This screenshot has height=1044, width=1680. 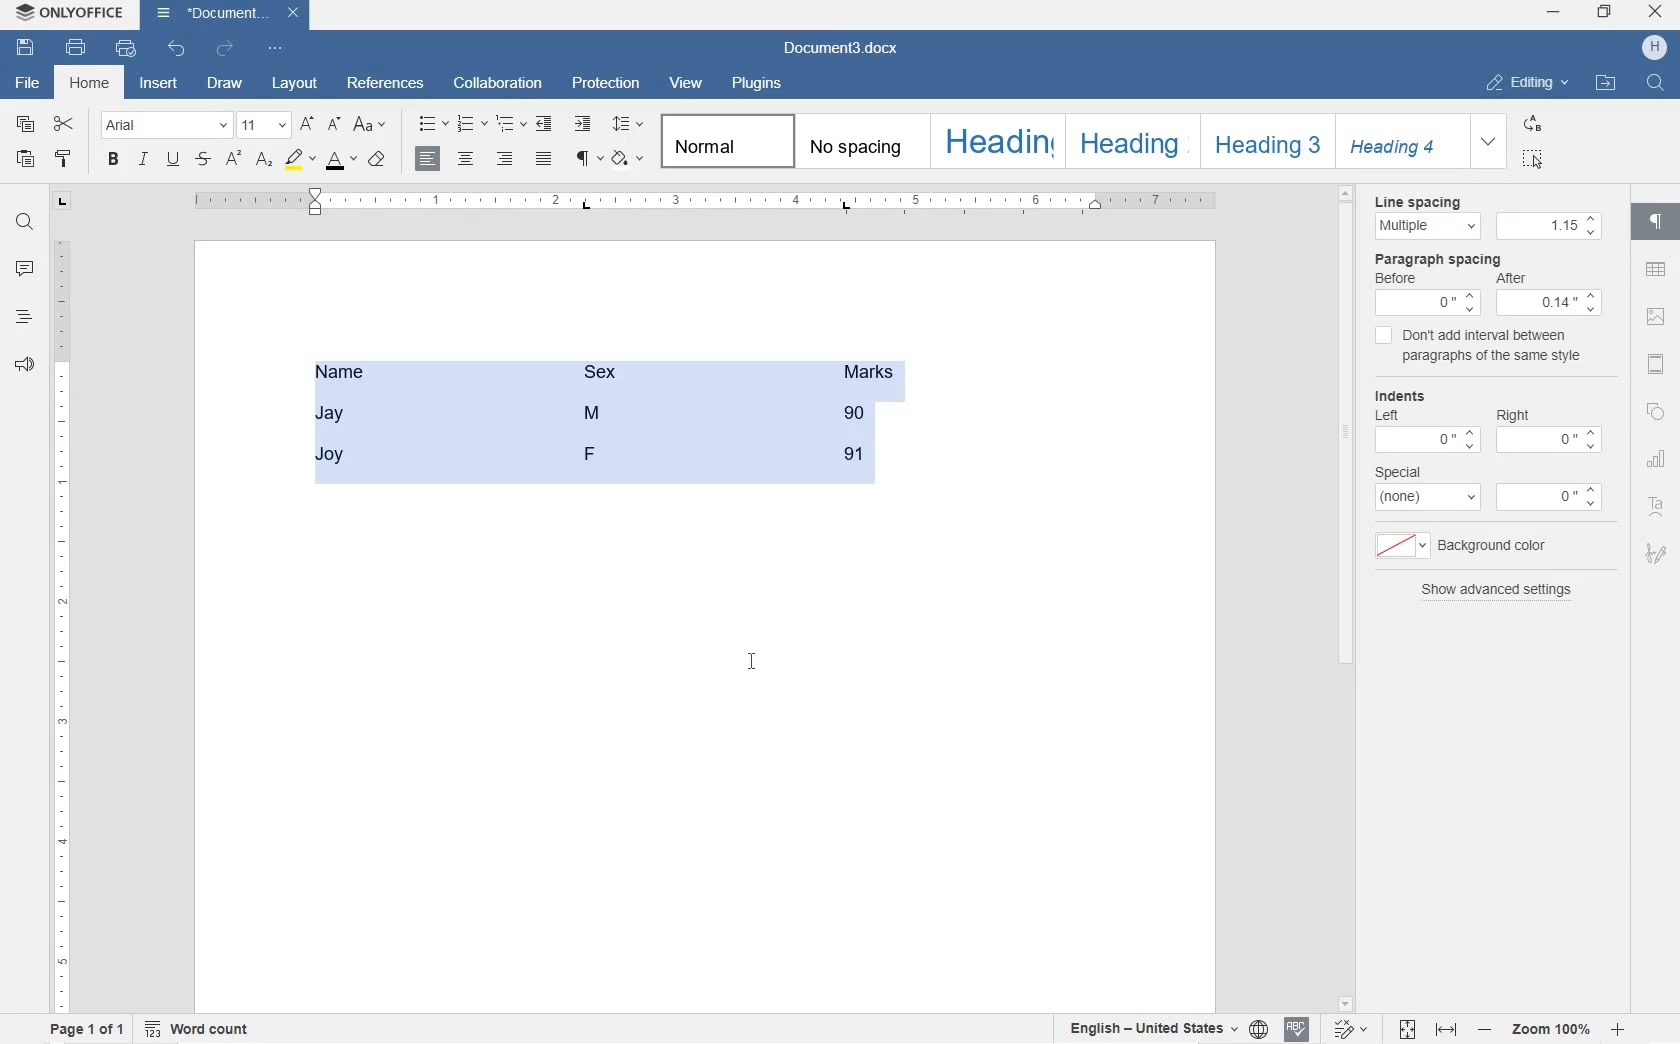 I want to click on ALIGN LEFT, so click(x=430, y=159).